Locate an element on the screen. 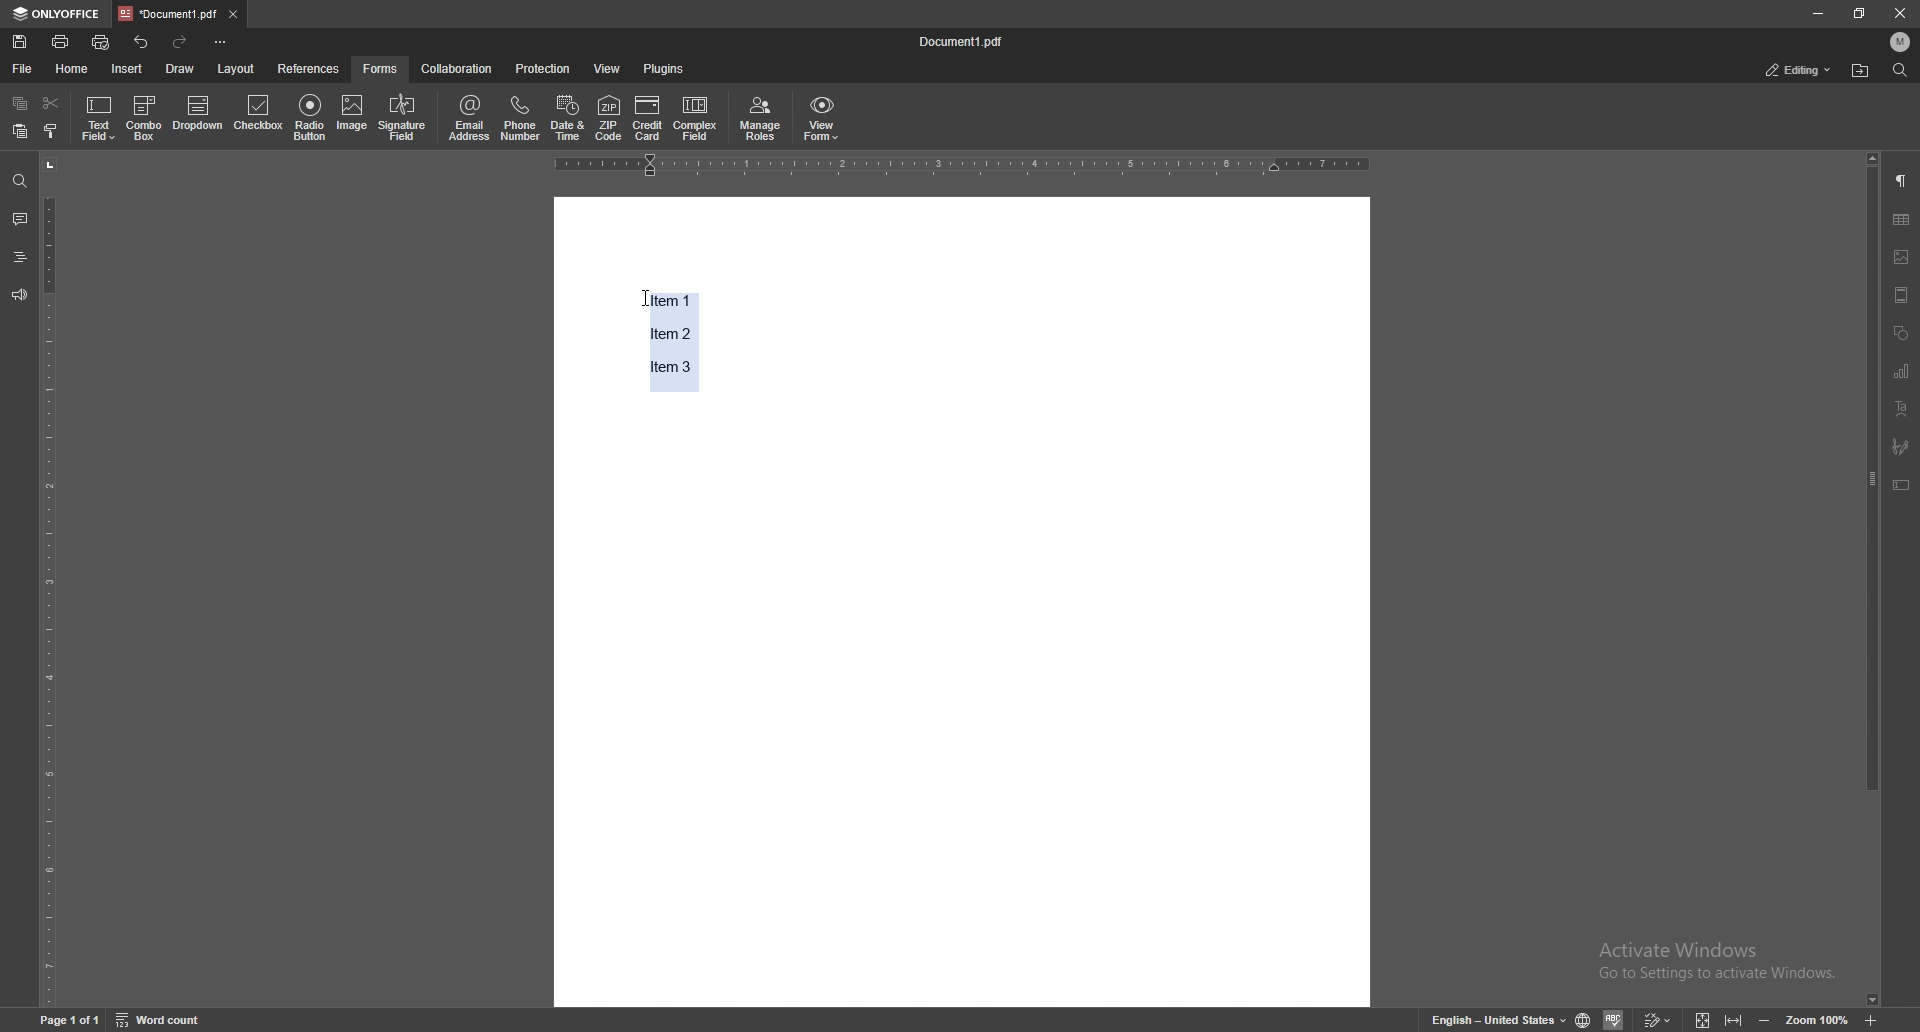 The image size is (1920, 1032). chart is located at coordinates (1902, 219).